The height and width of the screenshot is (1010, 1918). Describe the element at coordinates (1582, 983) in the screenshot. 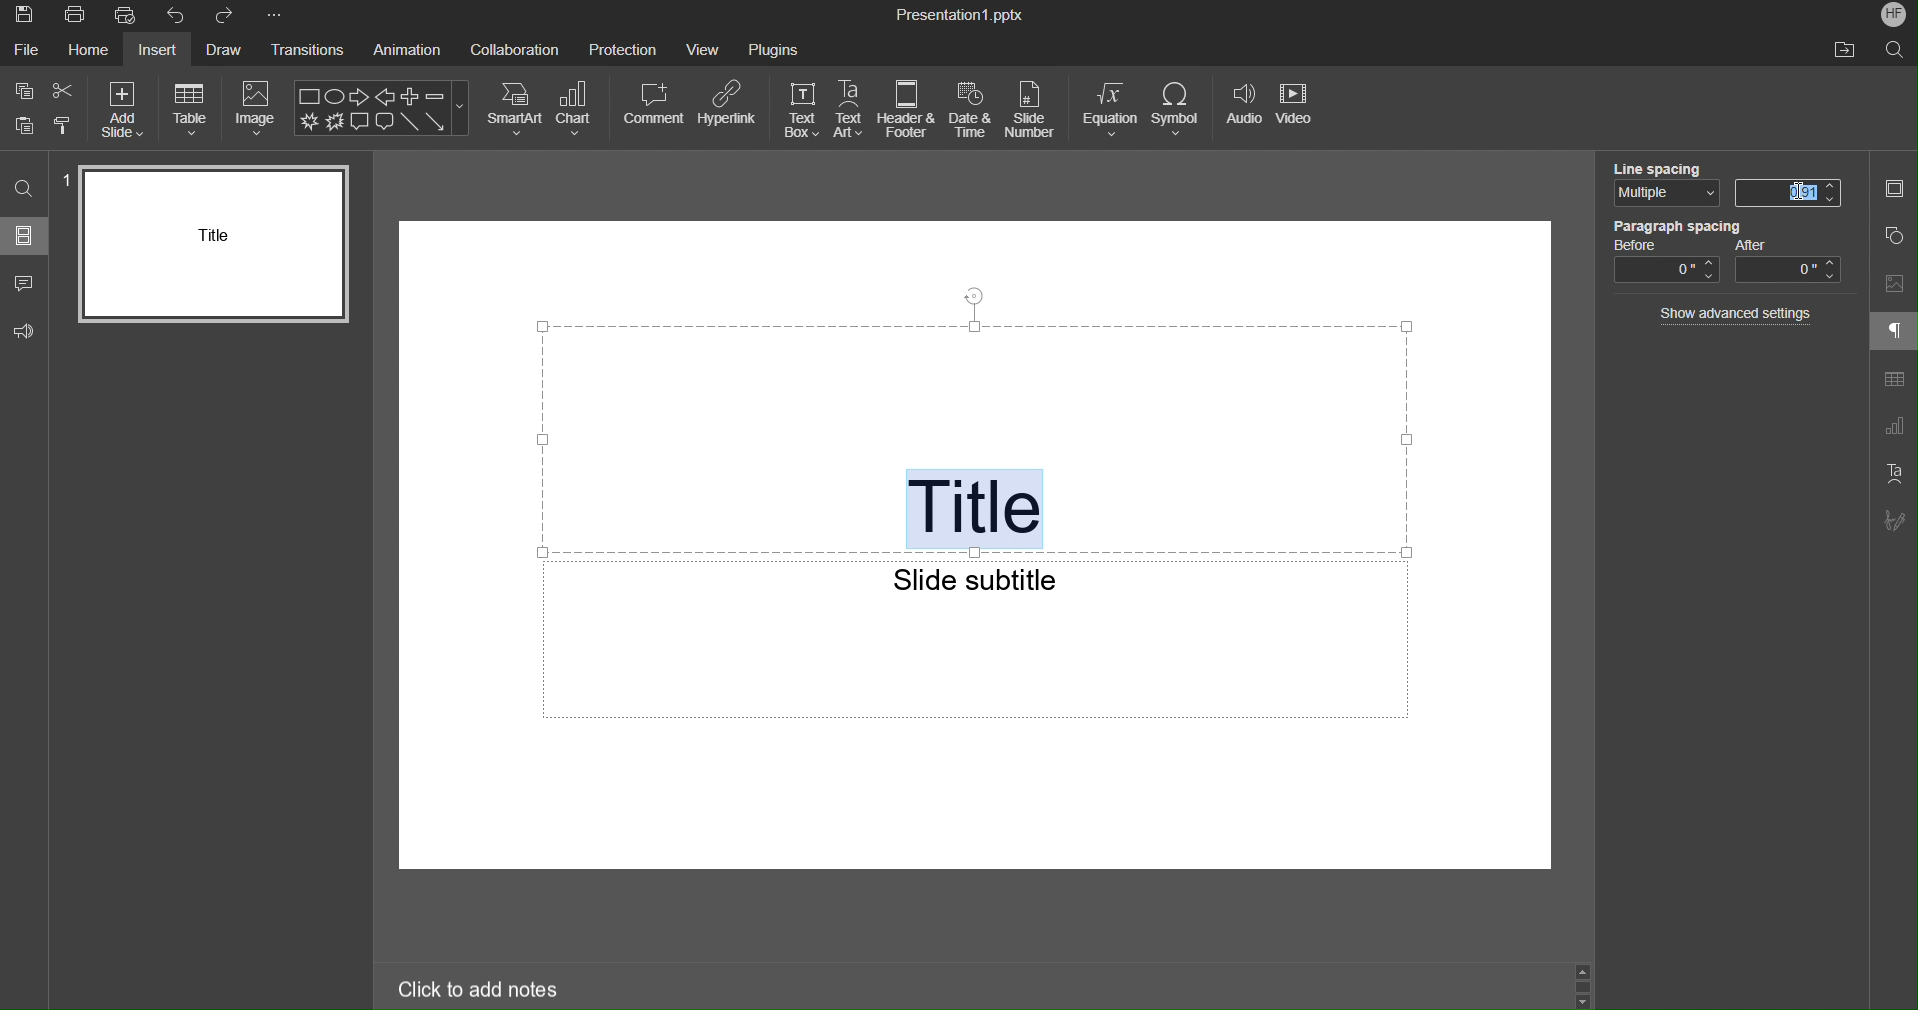

I see `Scroll Up and Down buttons` at that location.